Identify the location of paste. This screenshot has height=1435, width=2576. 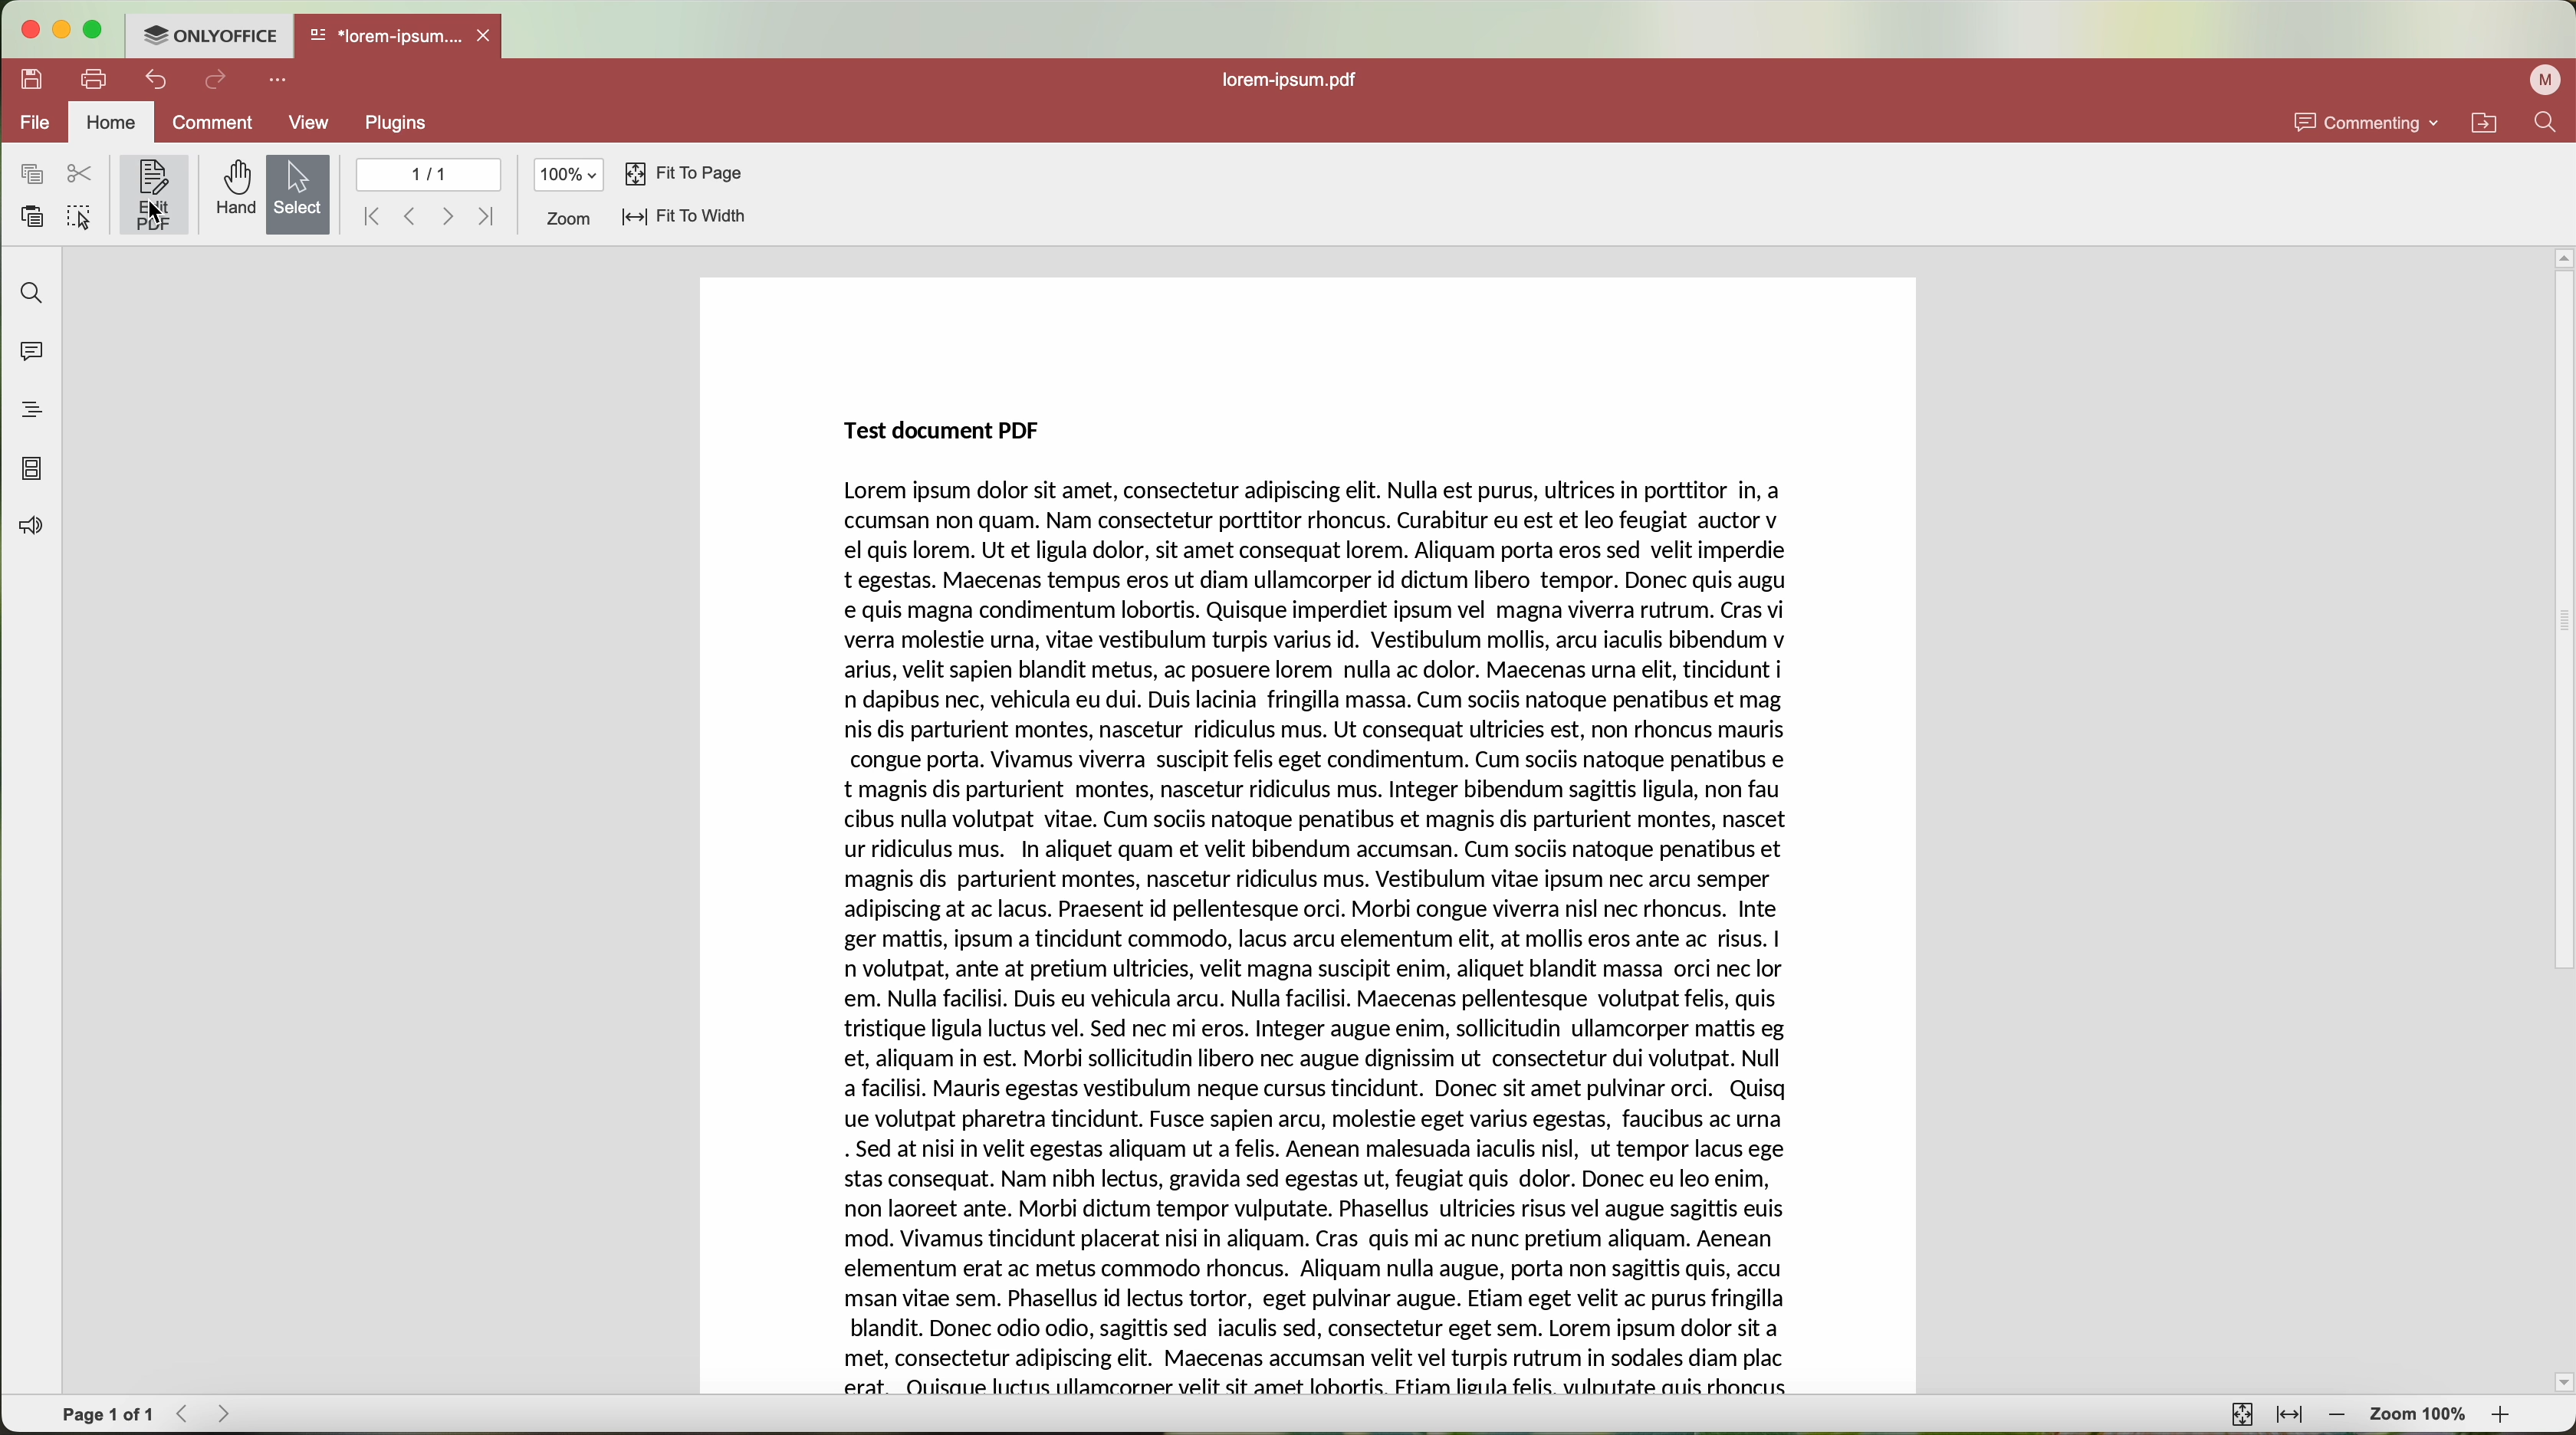
(31, 216).